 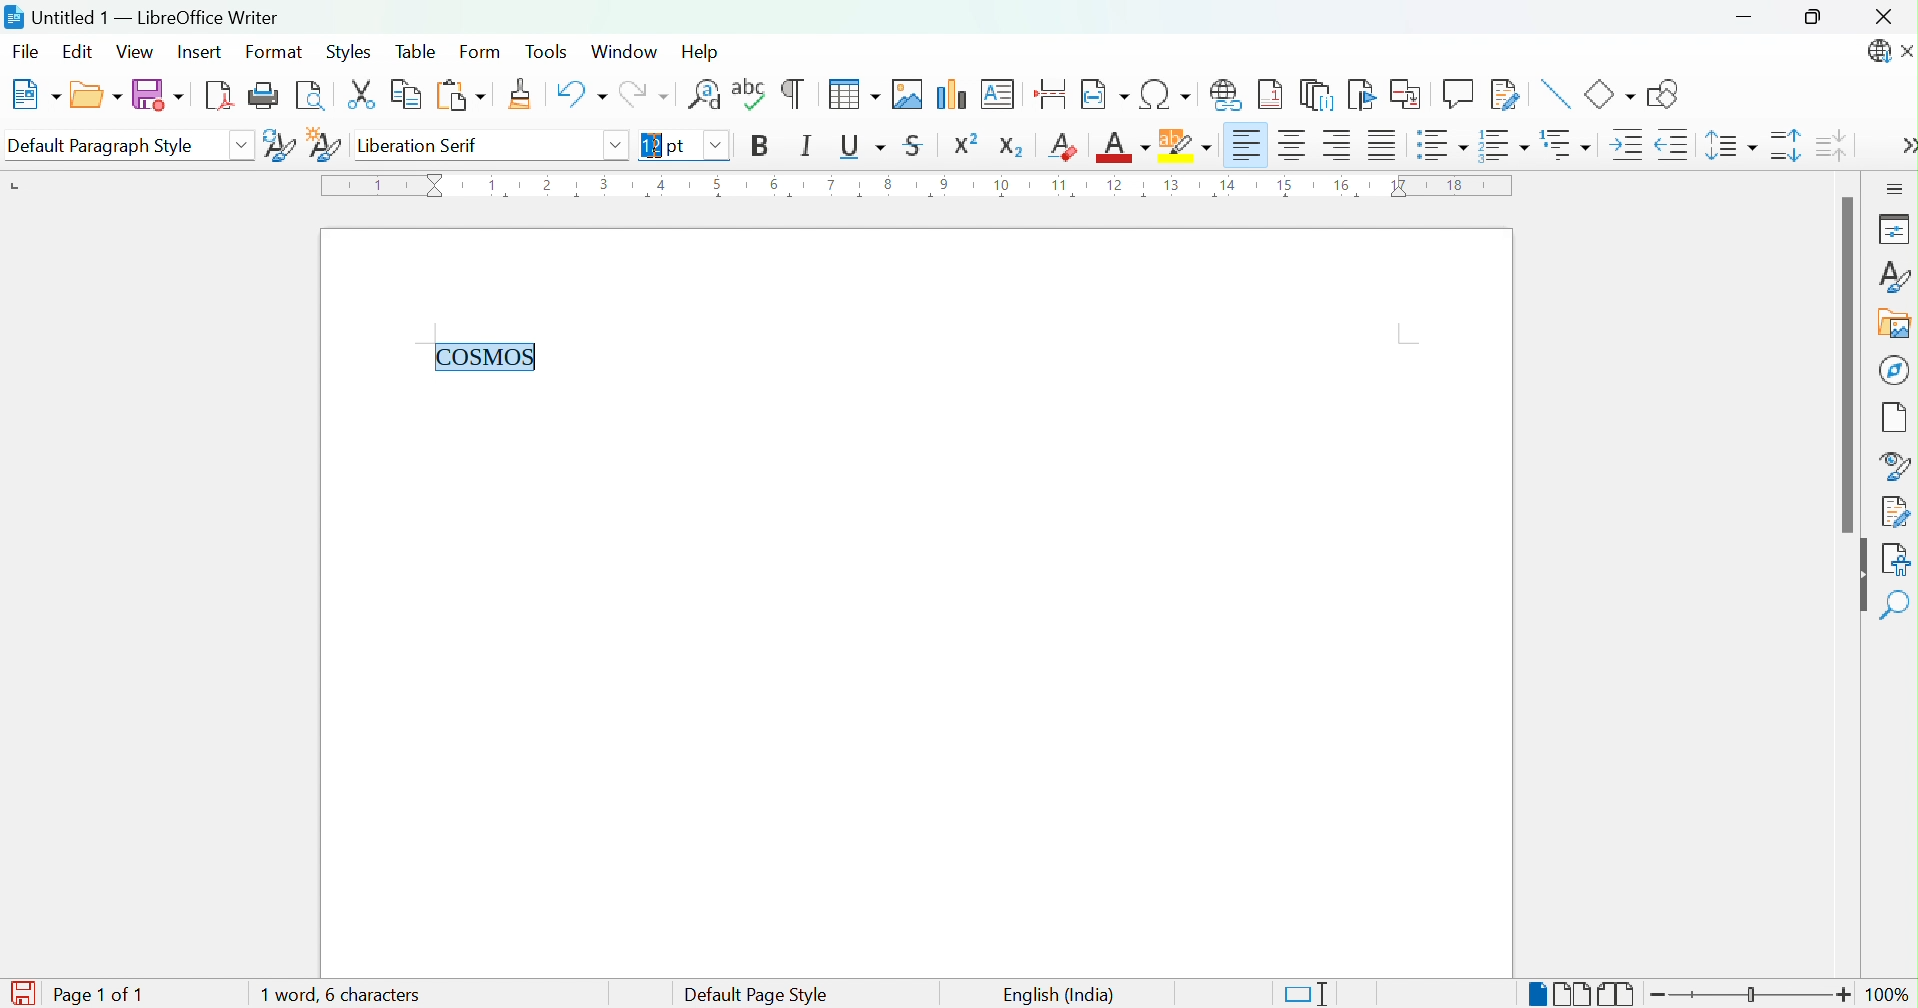 I want to click on Accessibility Check, so click(x=1899, y=557).